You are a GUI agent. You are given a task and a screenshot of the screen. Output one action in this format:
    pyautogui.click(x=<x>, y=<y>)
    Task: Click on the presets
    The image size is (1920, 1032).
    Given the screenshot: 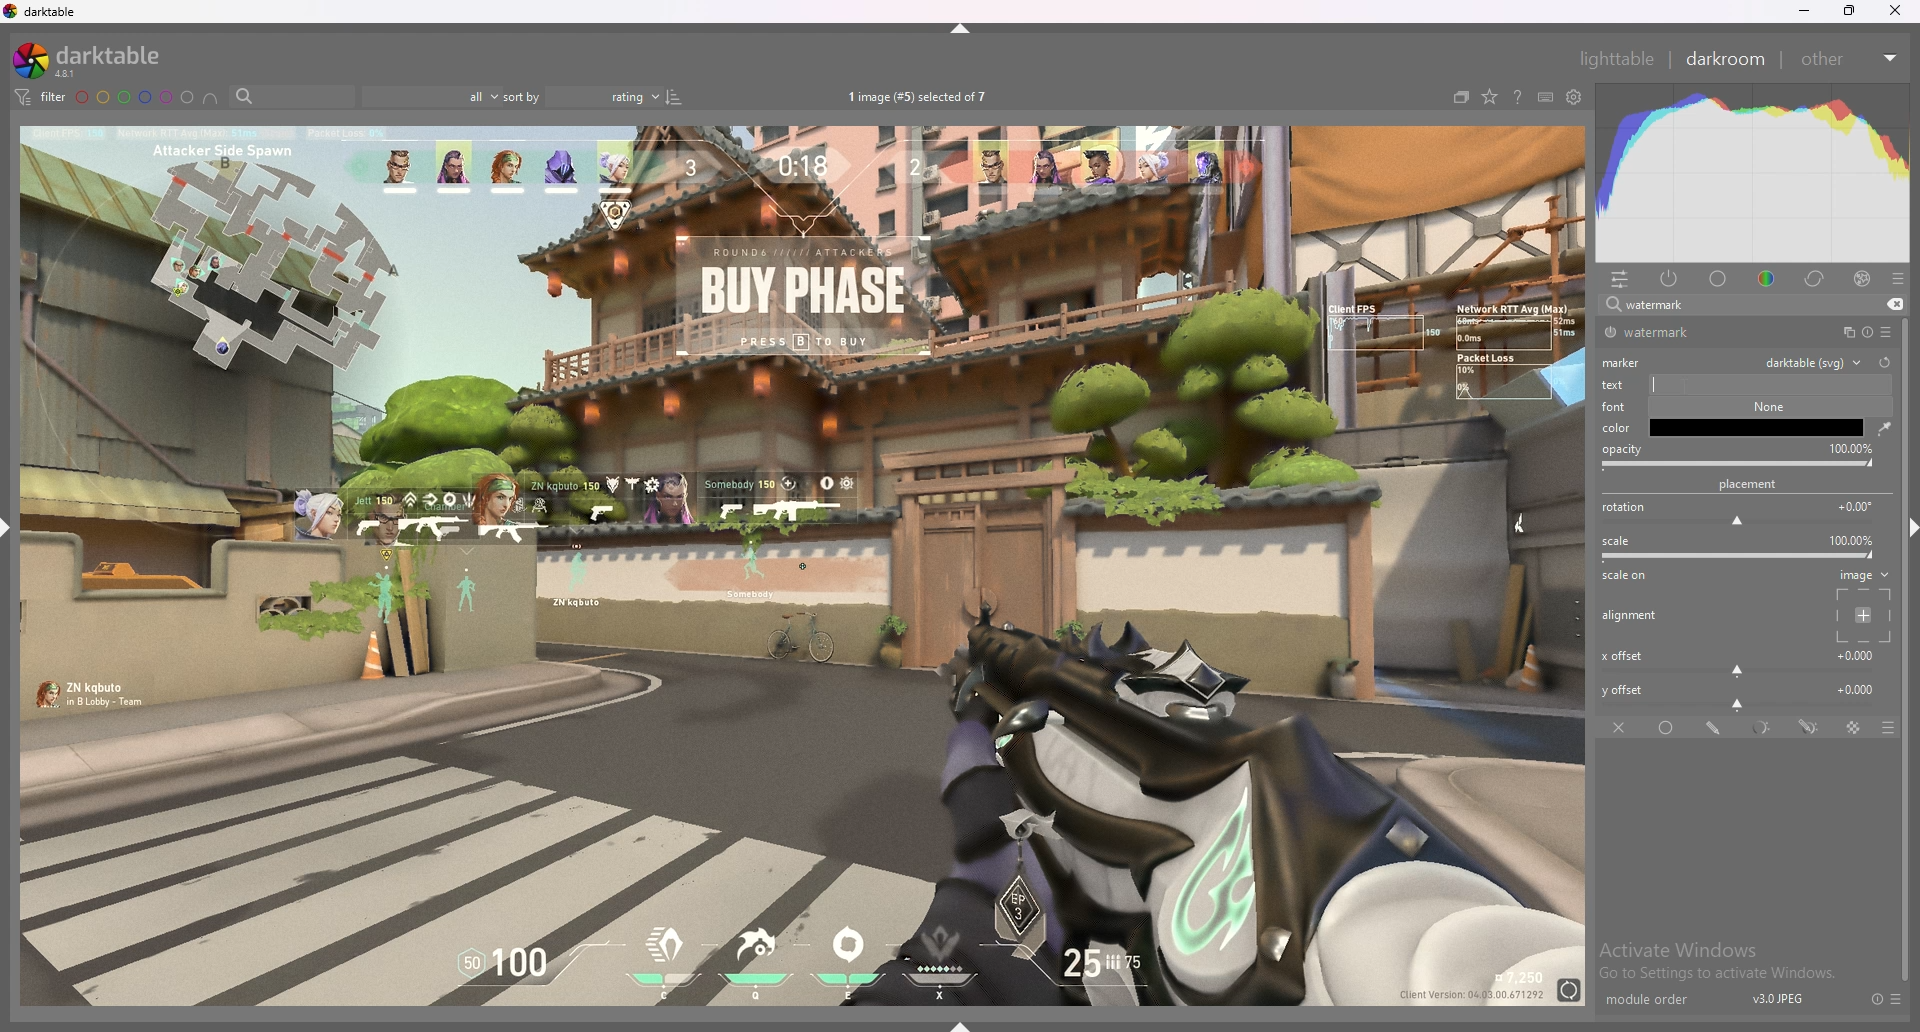 What is the action you would take?
    pyautogui.click(x=1898, y=279)
    